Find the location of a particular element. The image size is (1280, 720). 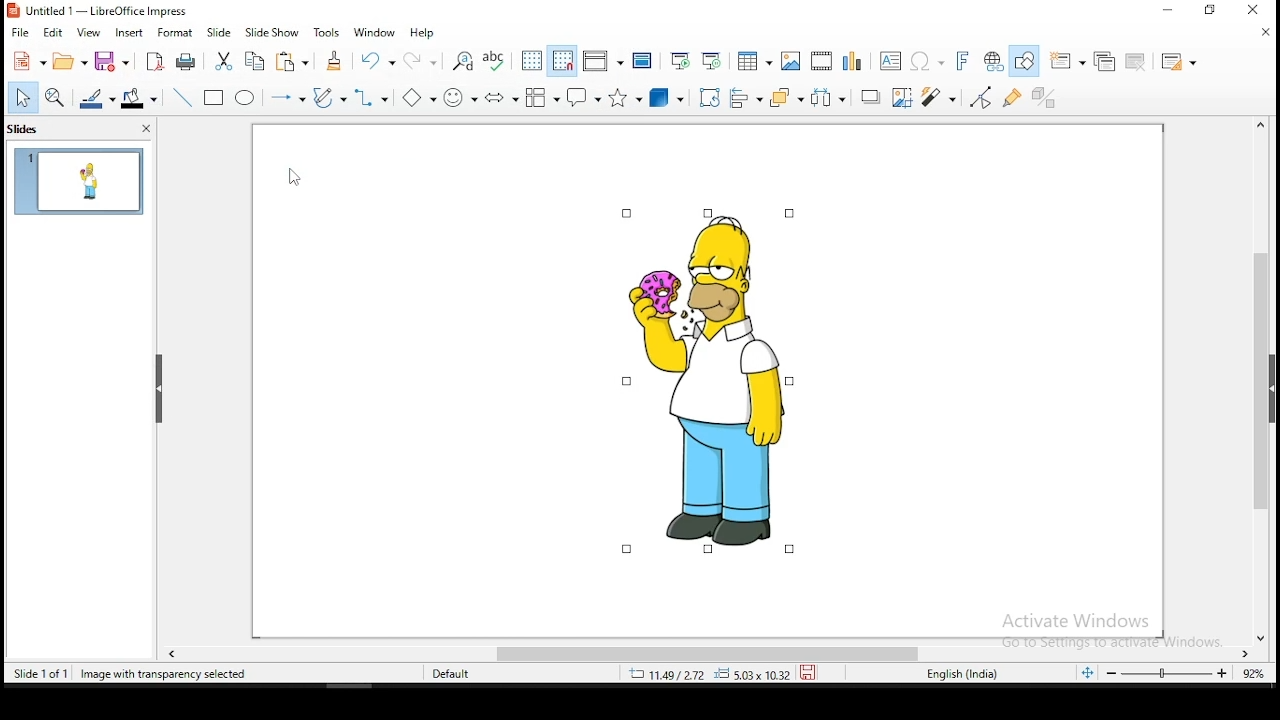

show gluepoint functions is located at coordinates (1015, 96).